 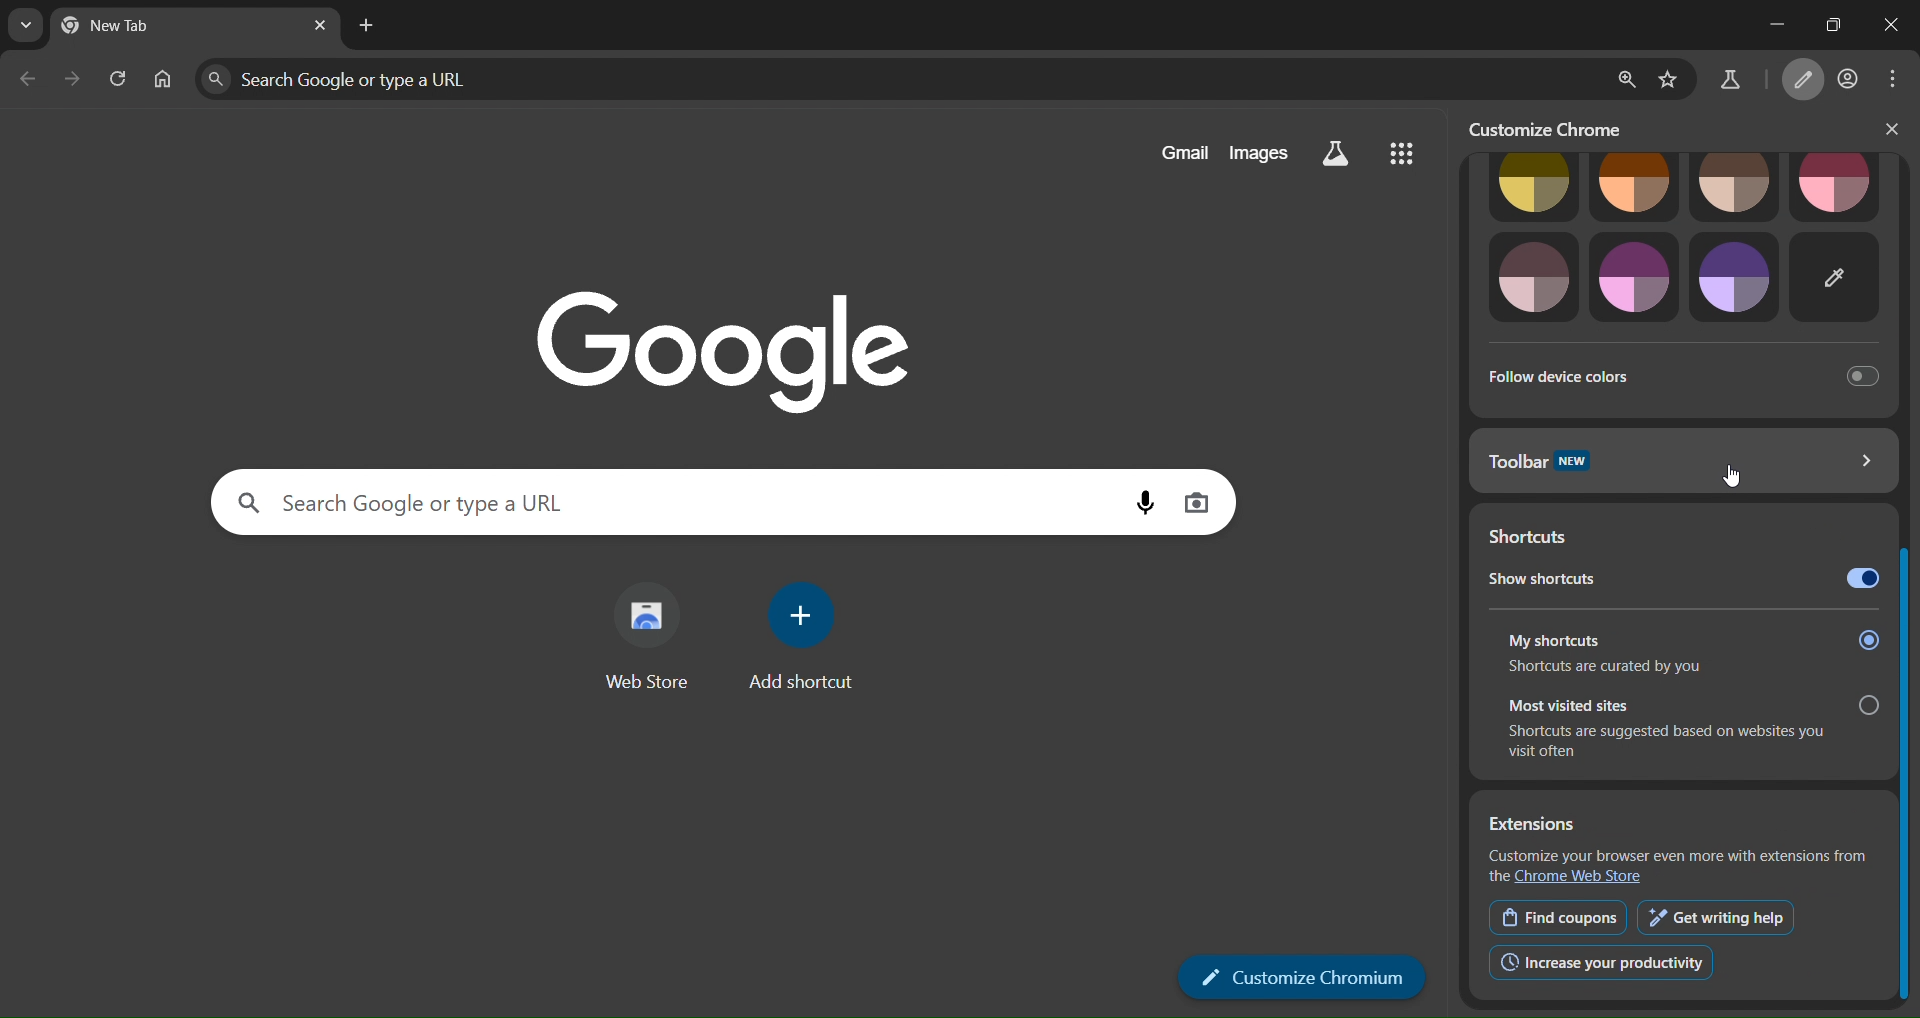 I want to click on Find coupons, so click(x=1558, y=916).